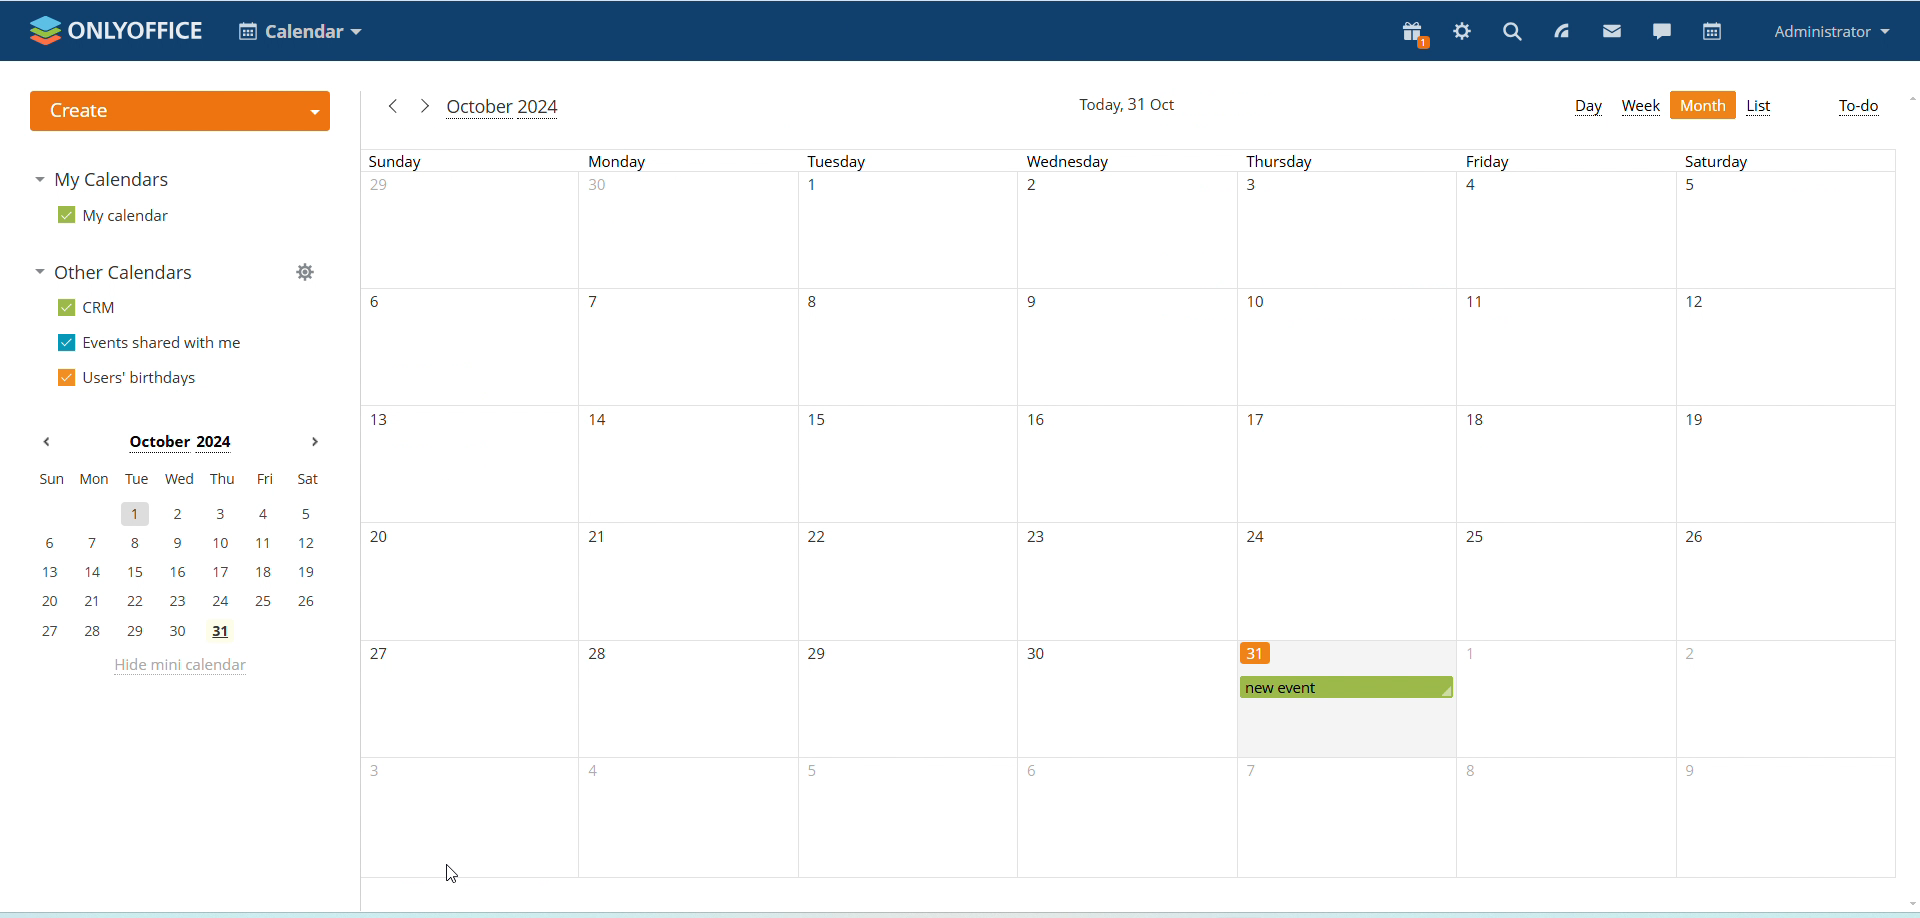 The height and width of the screenshot is (918, 1920). I want to click on Friday, so click(1568, 515).